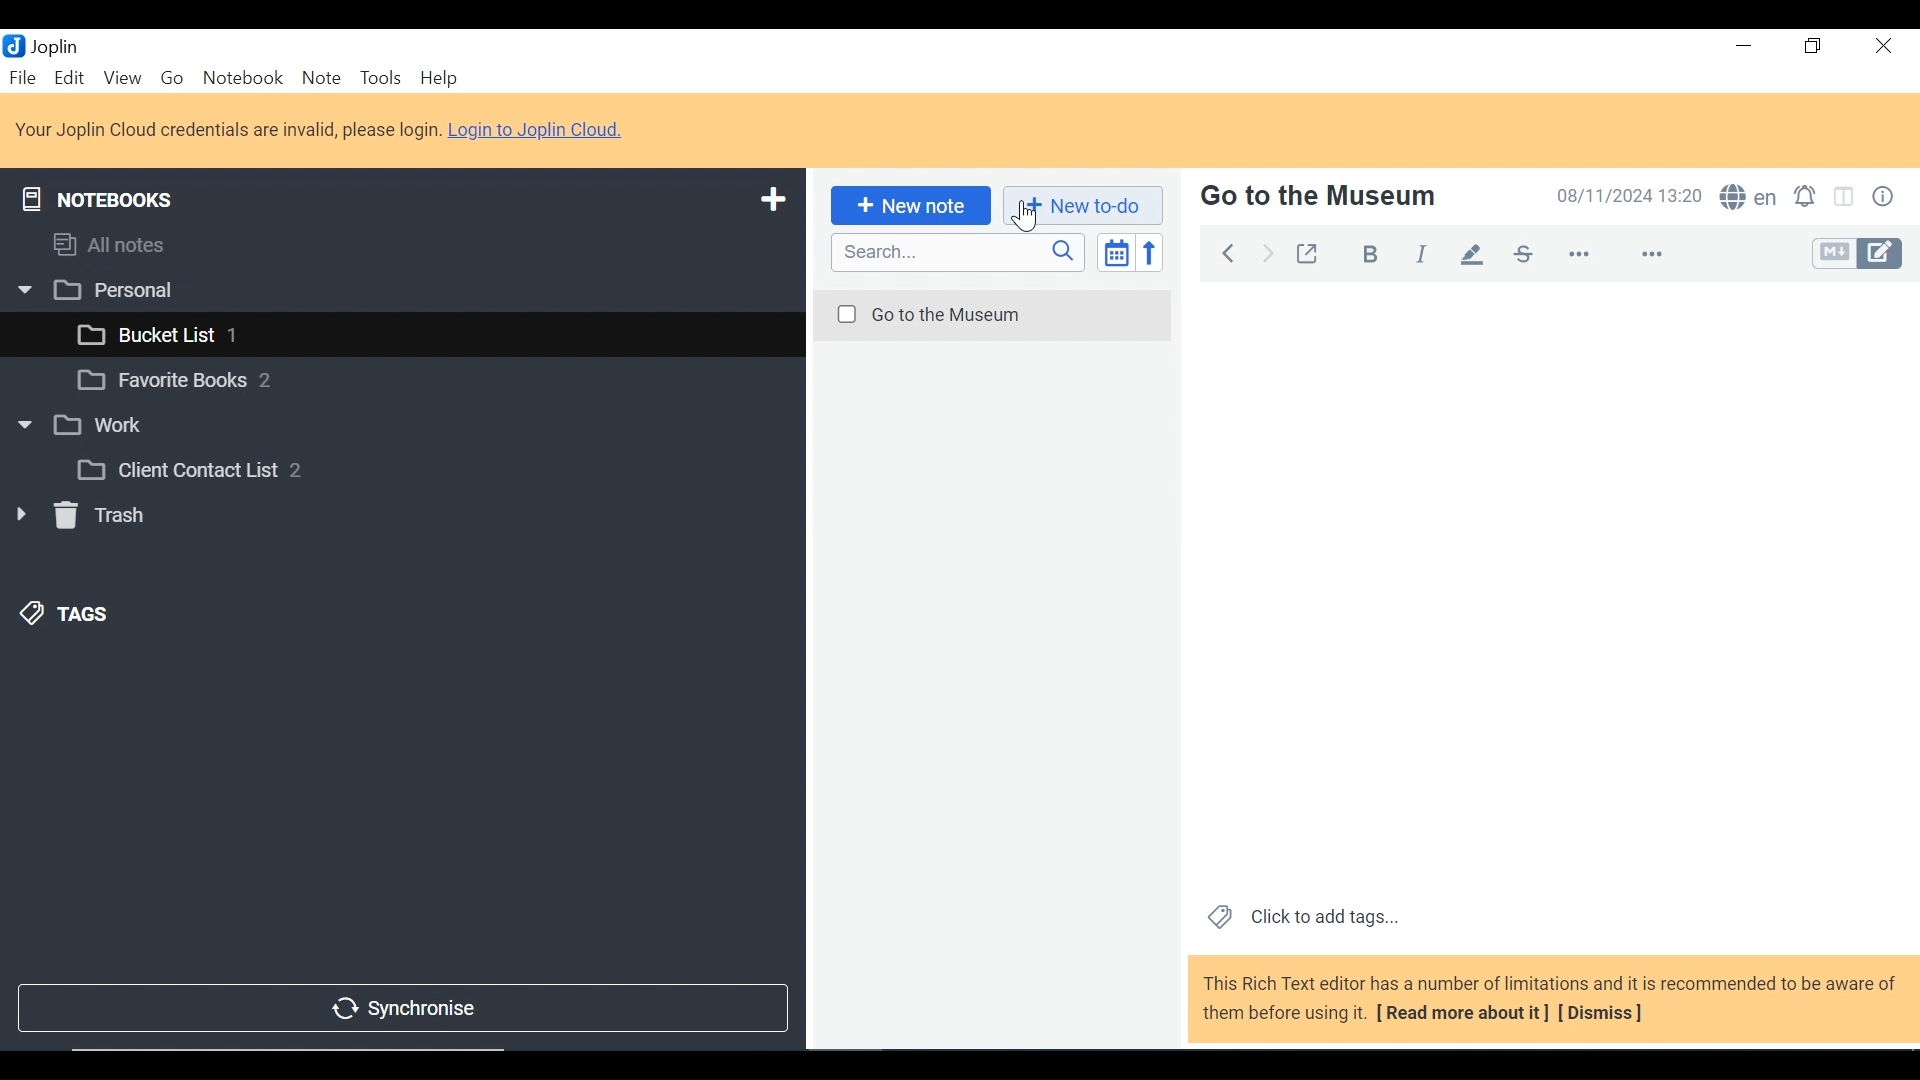 Image resolution: width=1920 pixels, height=1080 pixels. What do you see at coordinates (24, 79) in the screenshot?
I see `File` at bounding box center [24, 79].